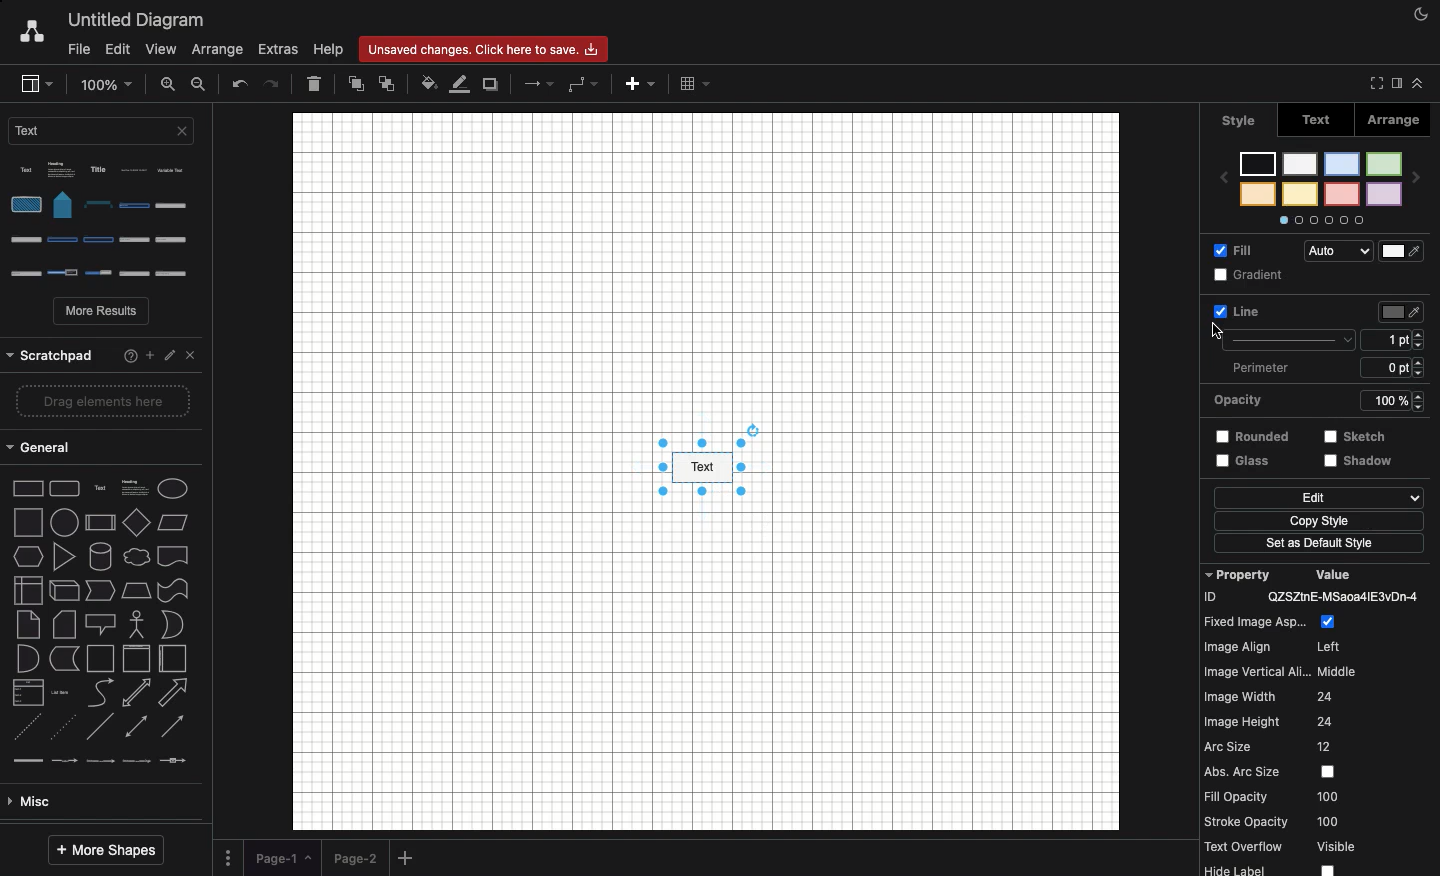 The height and width of the screenshot is (876, 1440). I want to click on Edit, so click(116, 48).